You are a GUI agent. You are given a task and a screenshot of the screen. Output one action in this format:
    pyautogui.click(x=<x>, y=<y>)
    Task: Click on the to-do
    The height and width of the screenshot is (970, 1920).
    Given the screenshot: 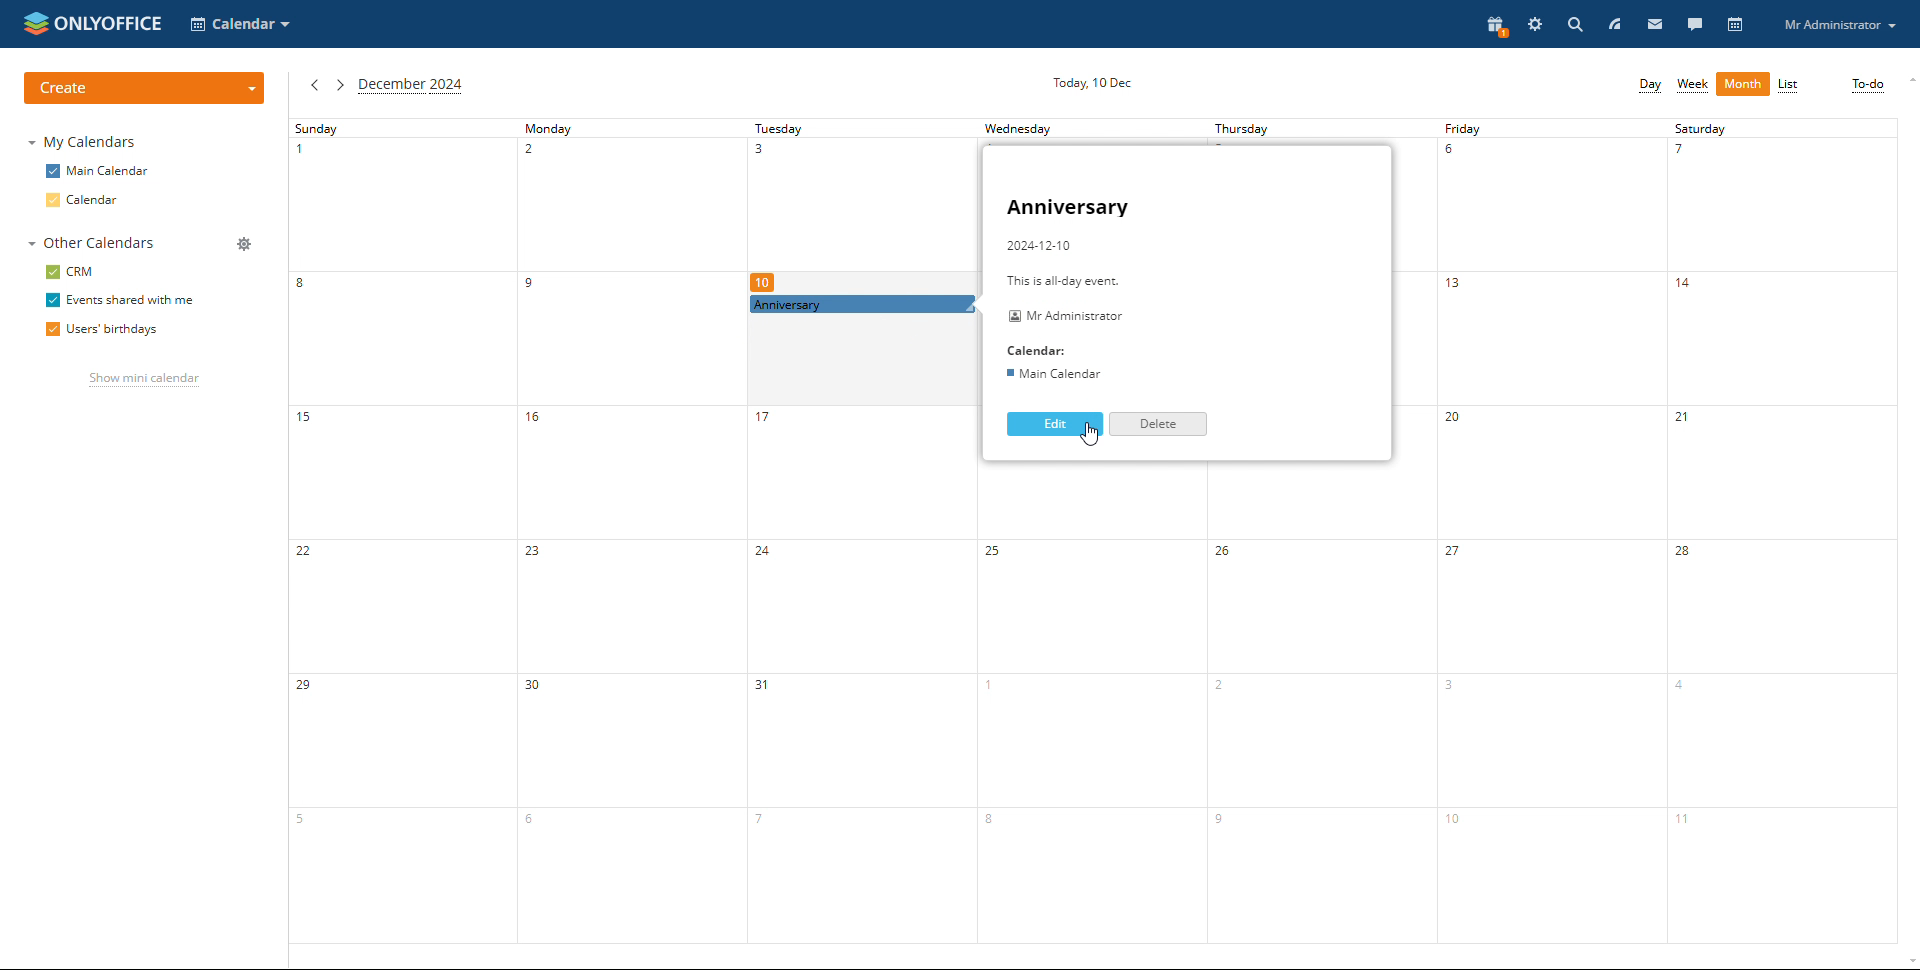 What is the action you would take?
    pyautogui.click(x=1867, y=85)
    